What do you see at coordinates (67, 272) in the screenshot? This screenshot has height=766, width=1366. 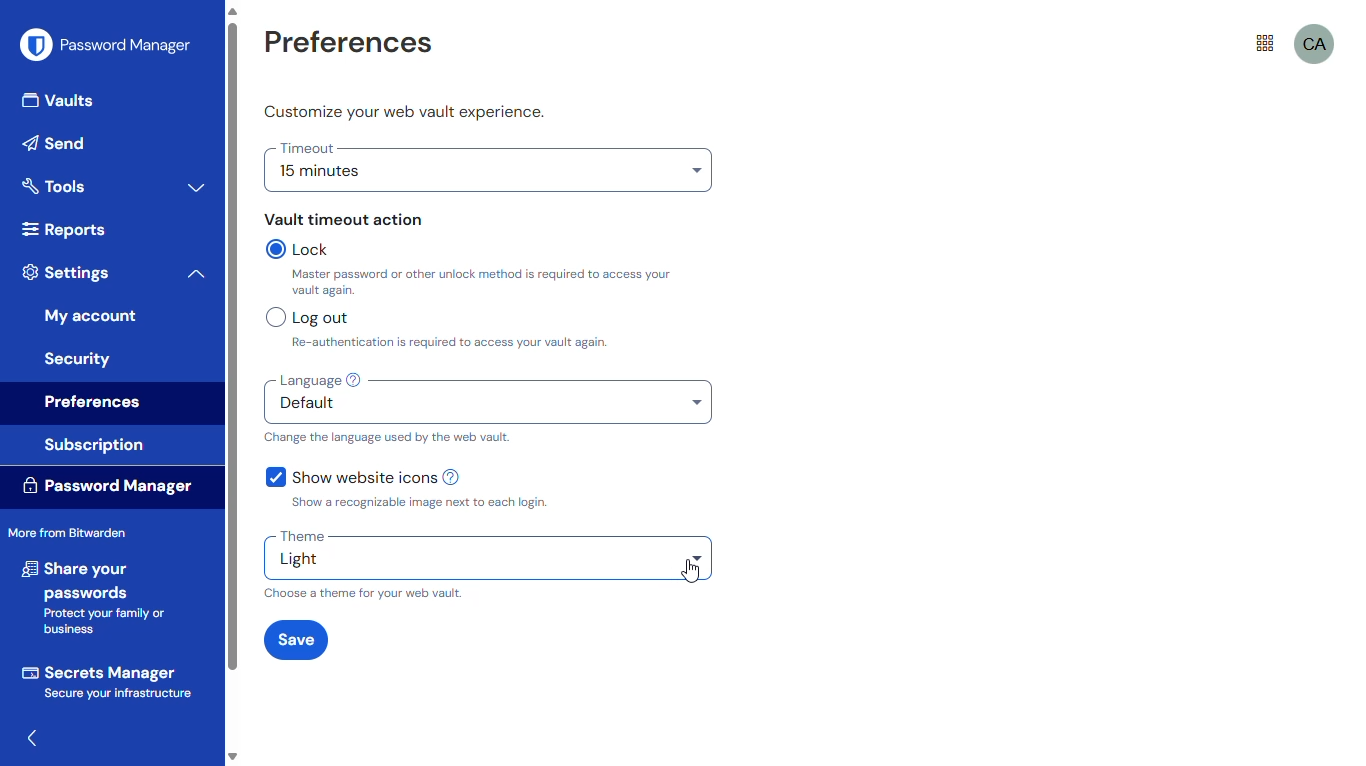 I see `settings` at bounding box center [67, 272].